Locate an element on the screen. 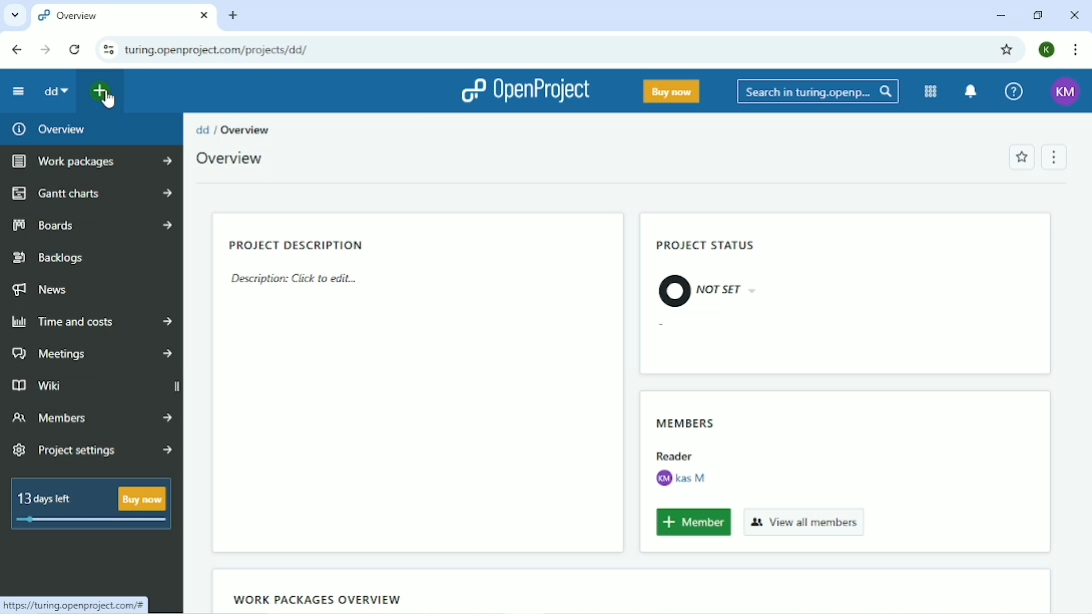 Image resolution: width=1092 pixels, height=614 pixels. Customize and control google chrome is located at coordinates (1079, 50).